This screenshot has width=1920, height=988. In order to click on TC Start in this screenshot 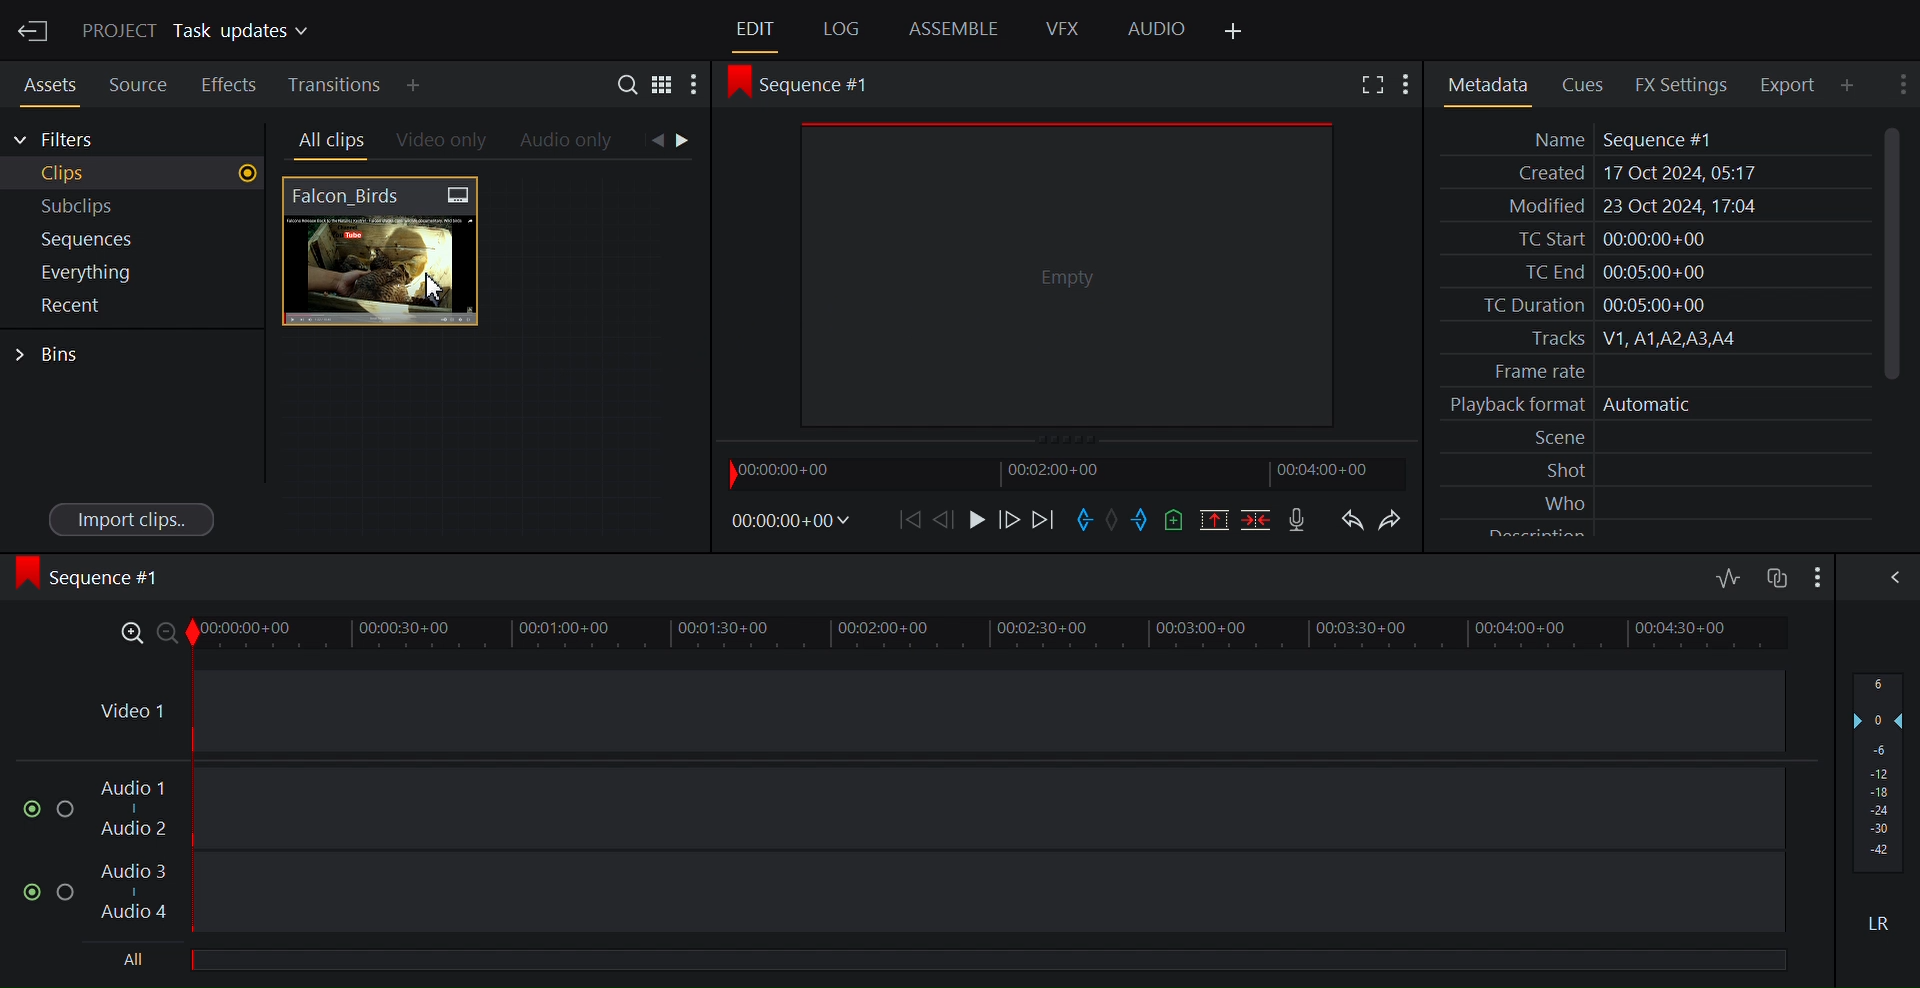, I will do `click(1652, 239)`.